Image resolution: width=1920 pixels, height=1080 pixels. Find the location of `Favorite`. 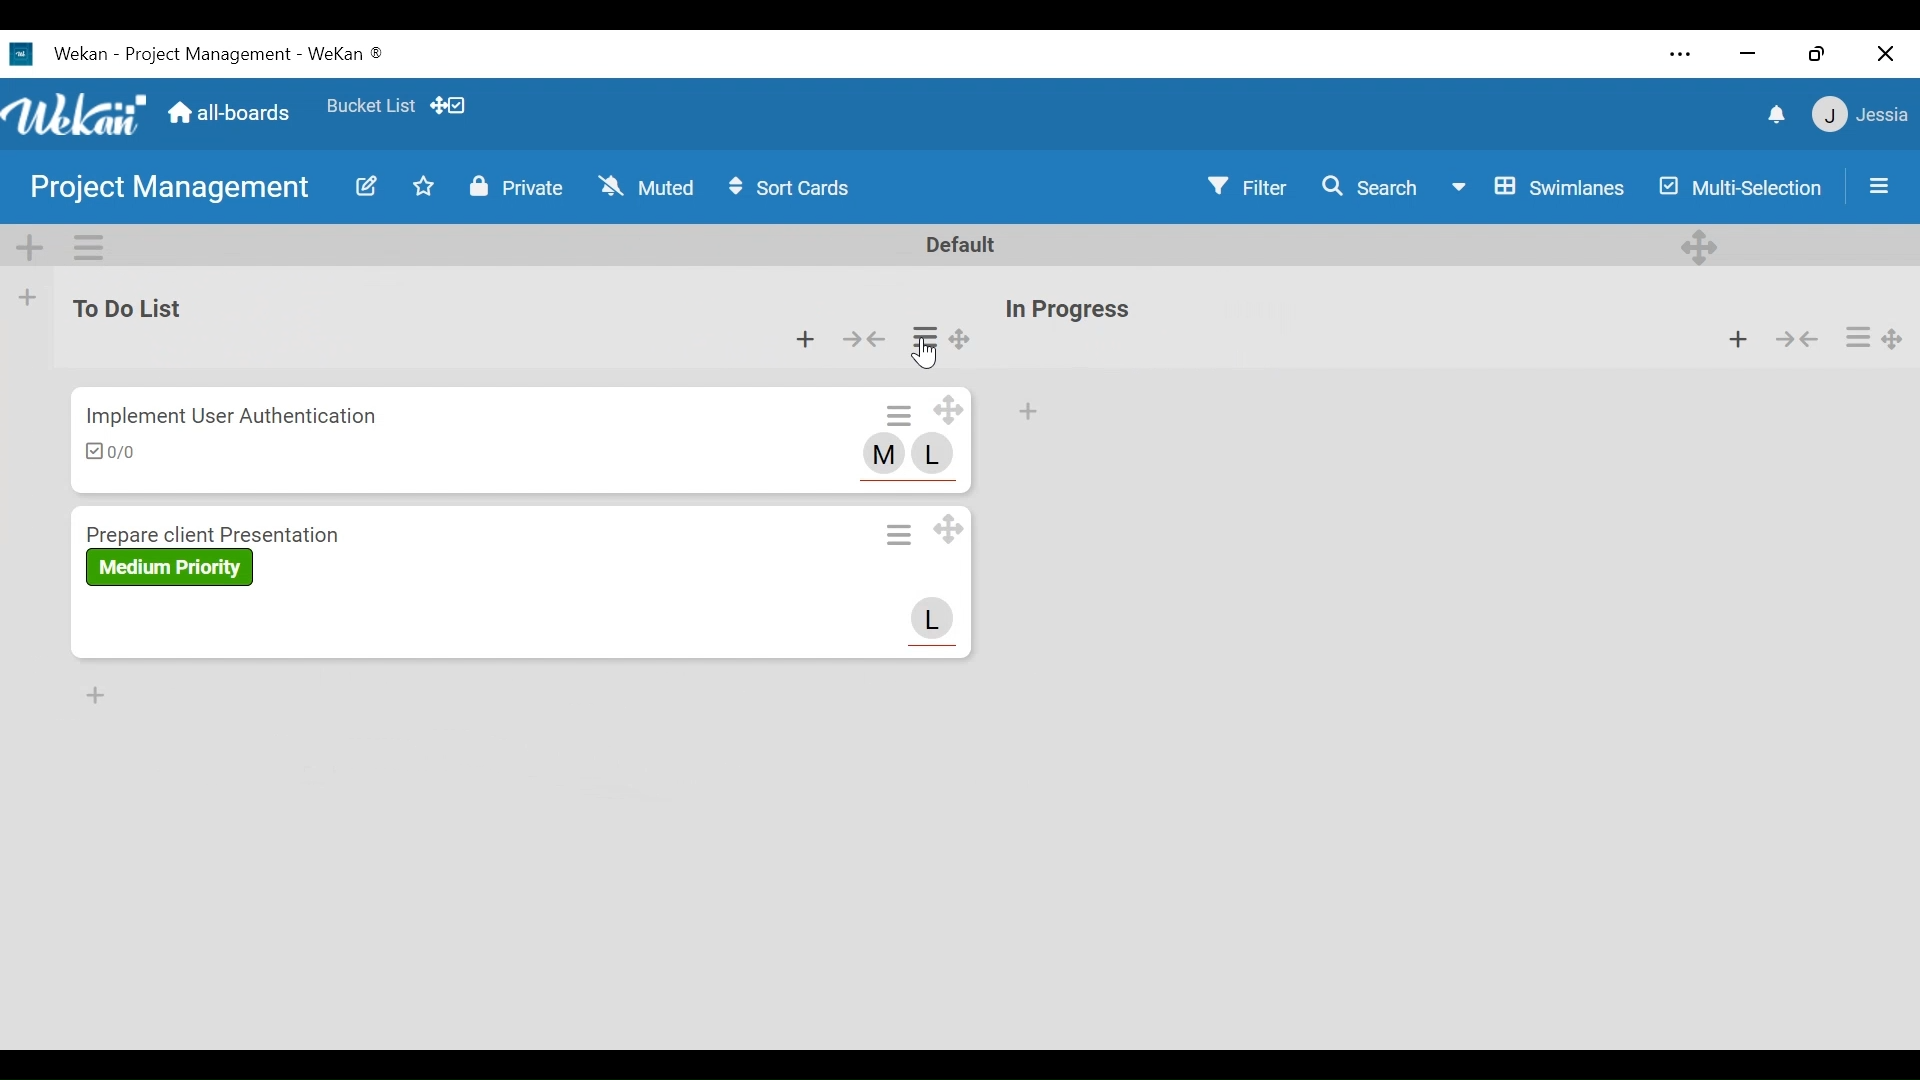

Favorite is located at coordinates (369, 106).